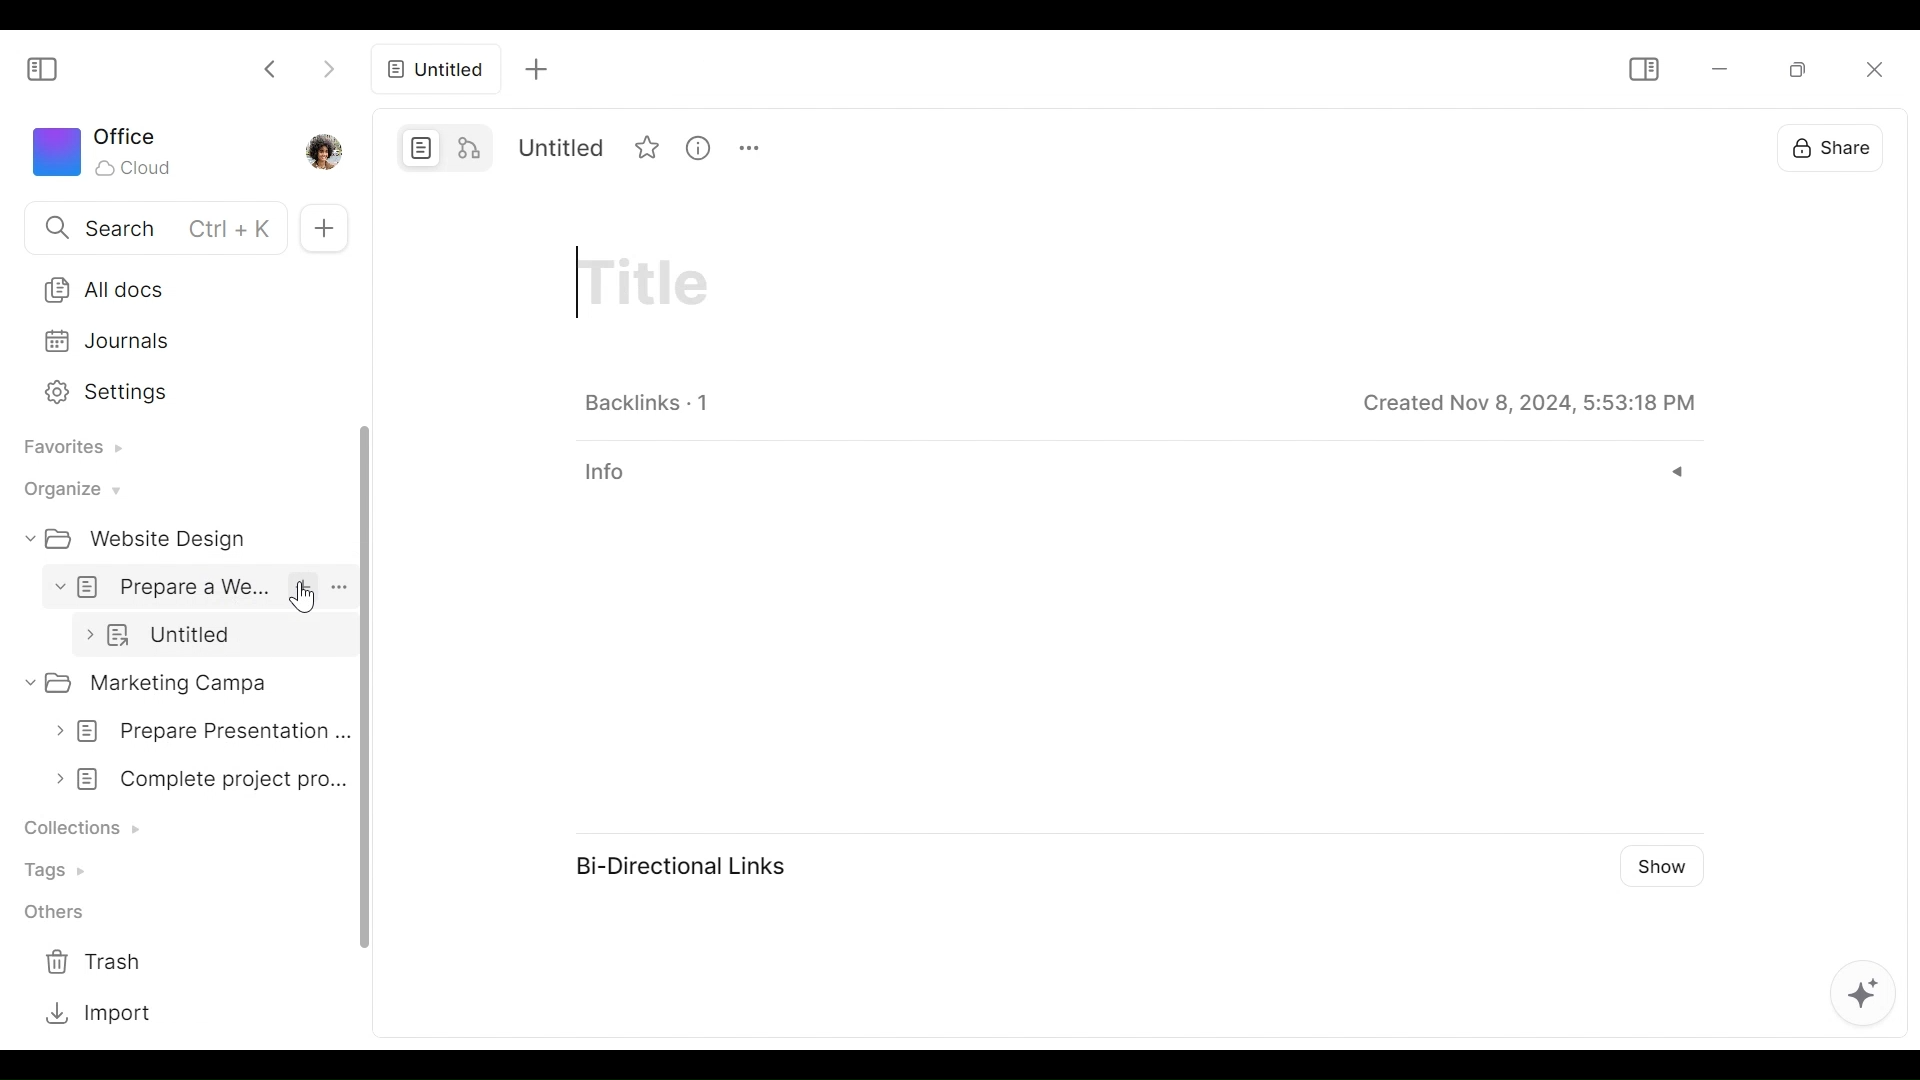 This screenshot has width=1920, height=1080. What do you see at coordinates (63, 868) in the screenshot?
I see `Tags` at bounding box center [63, 868].